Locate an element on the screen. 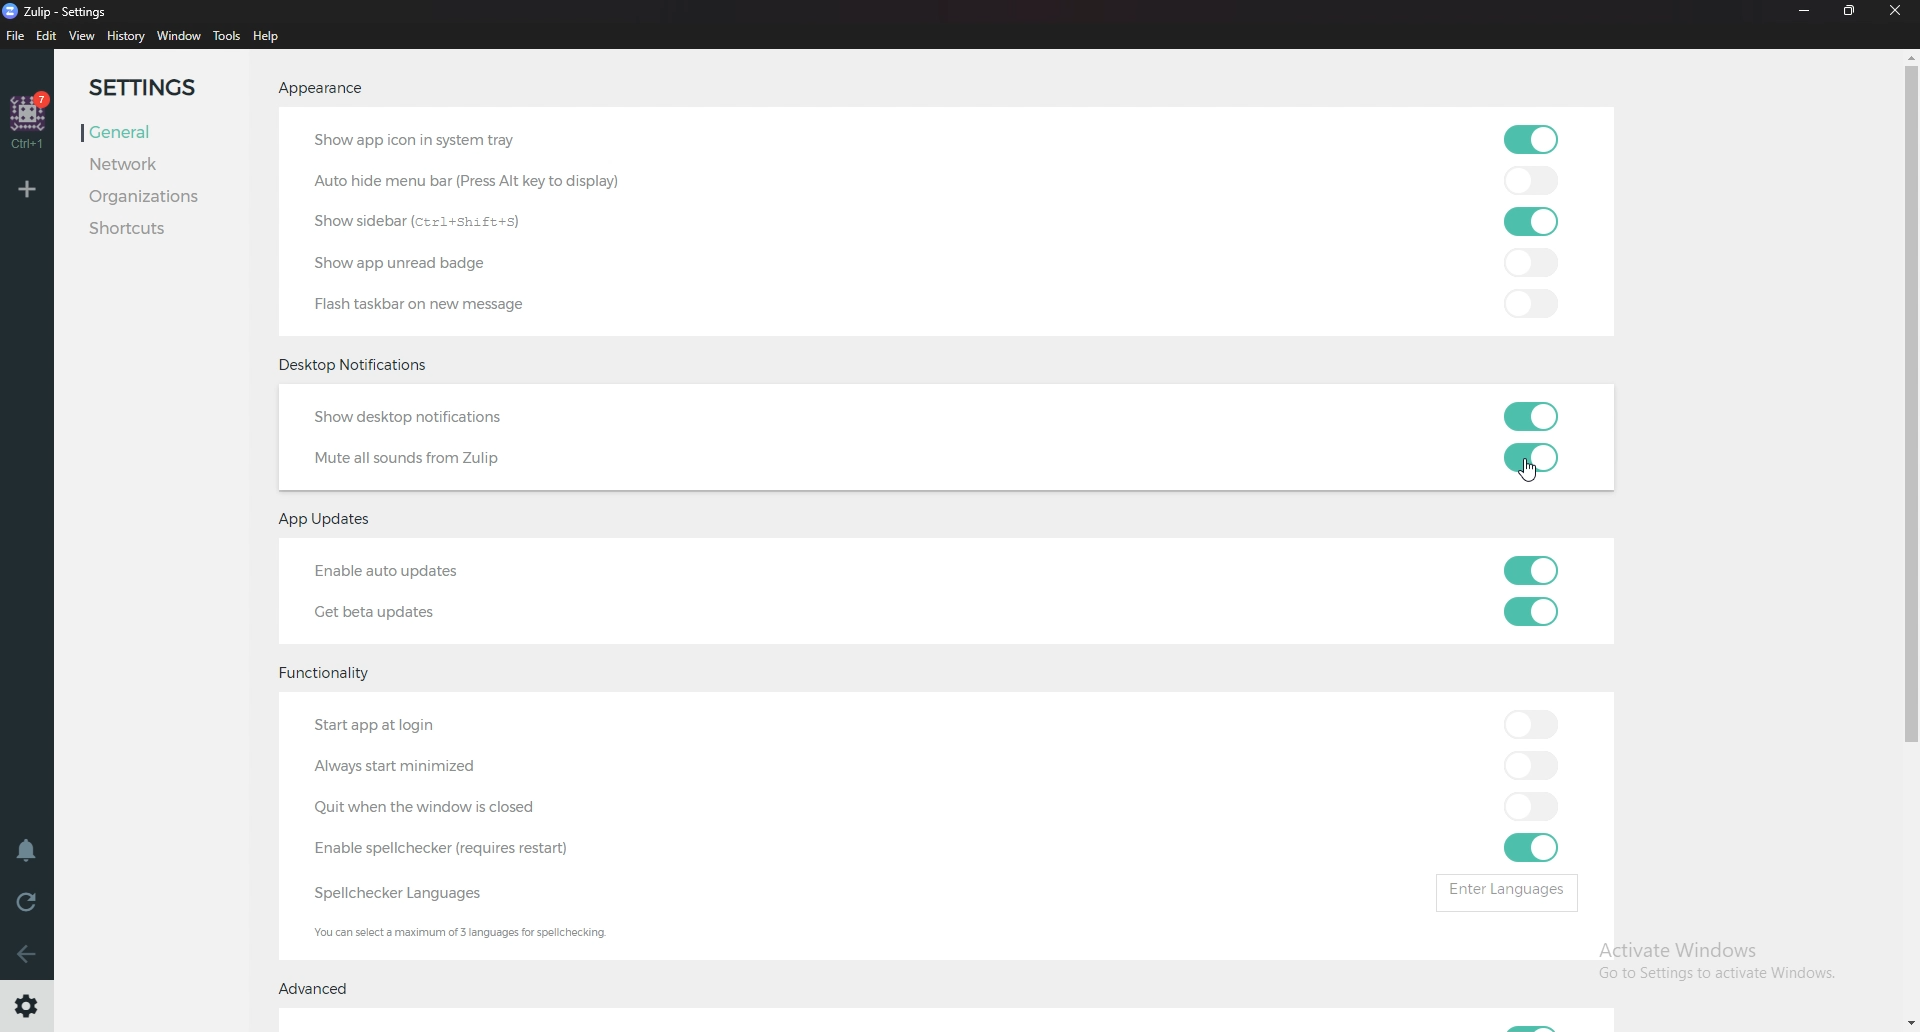  toggle is located at coordinates (1531, 181).